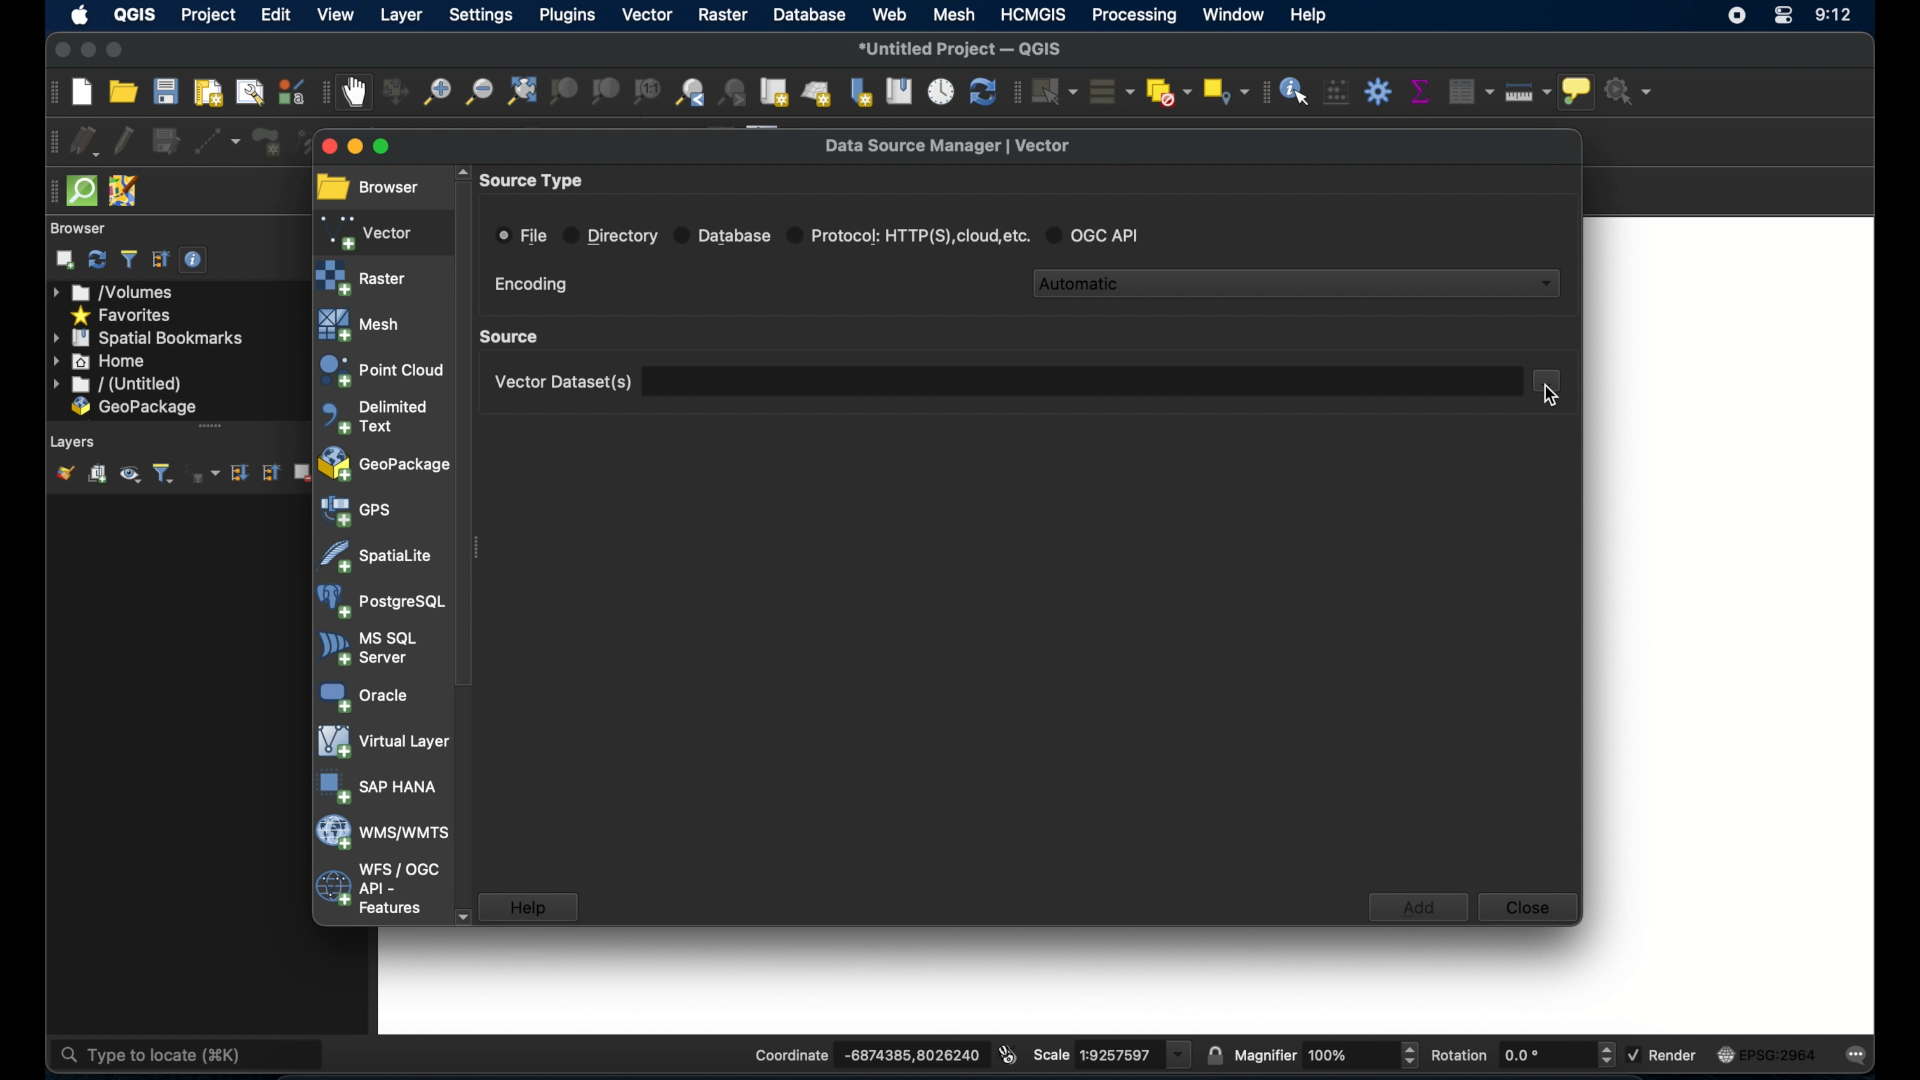 Image resolution: width=1920 pixels, height=1080 pixels. I want to click on add group, so click(97, 475).